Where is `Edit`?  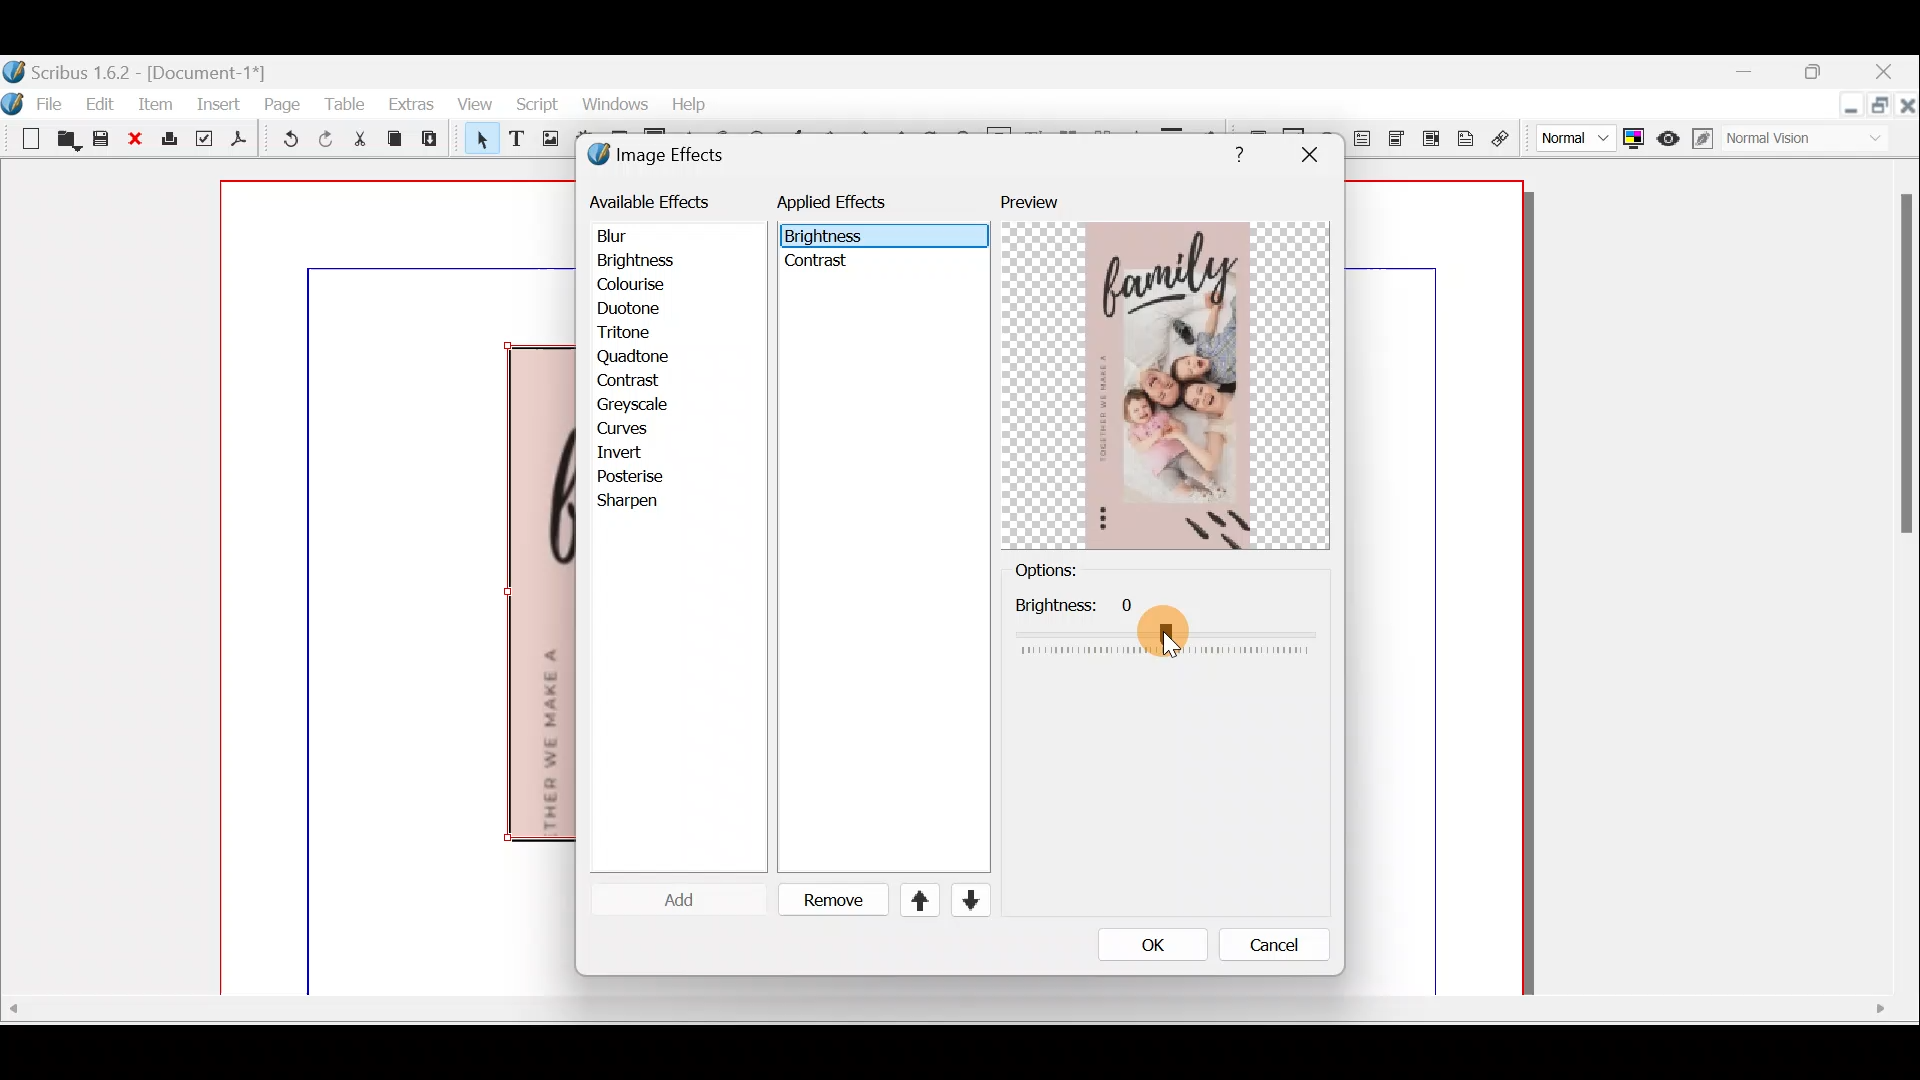
Edit is located at coordinates (103, 103).